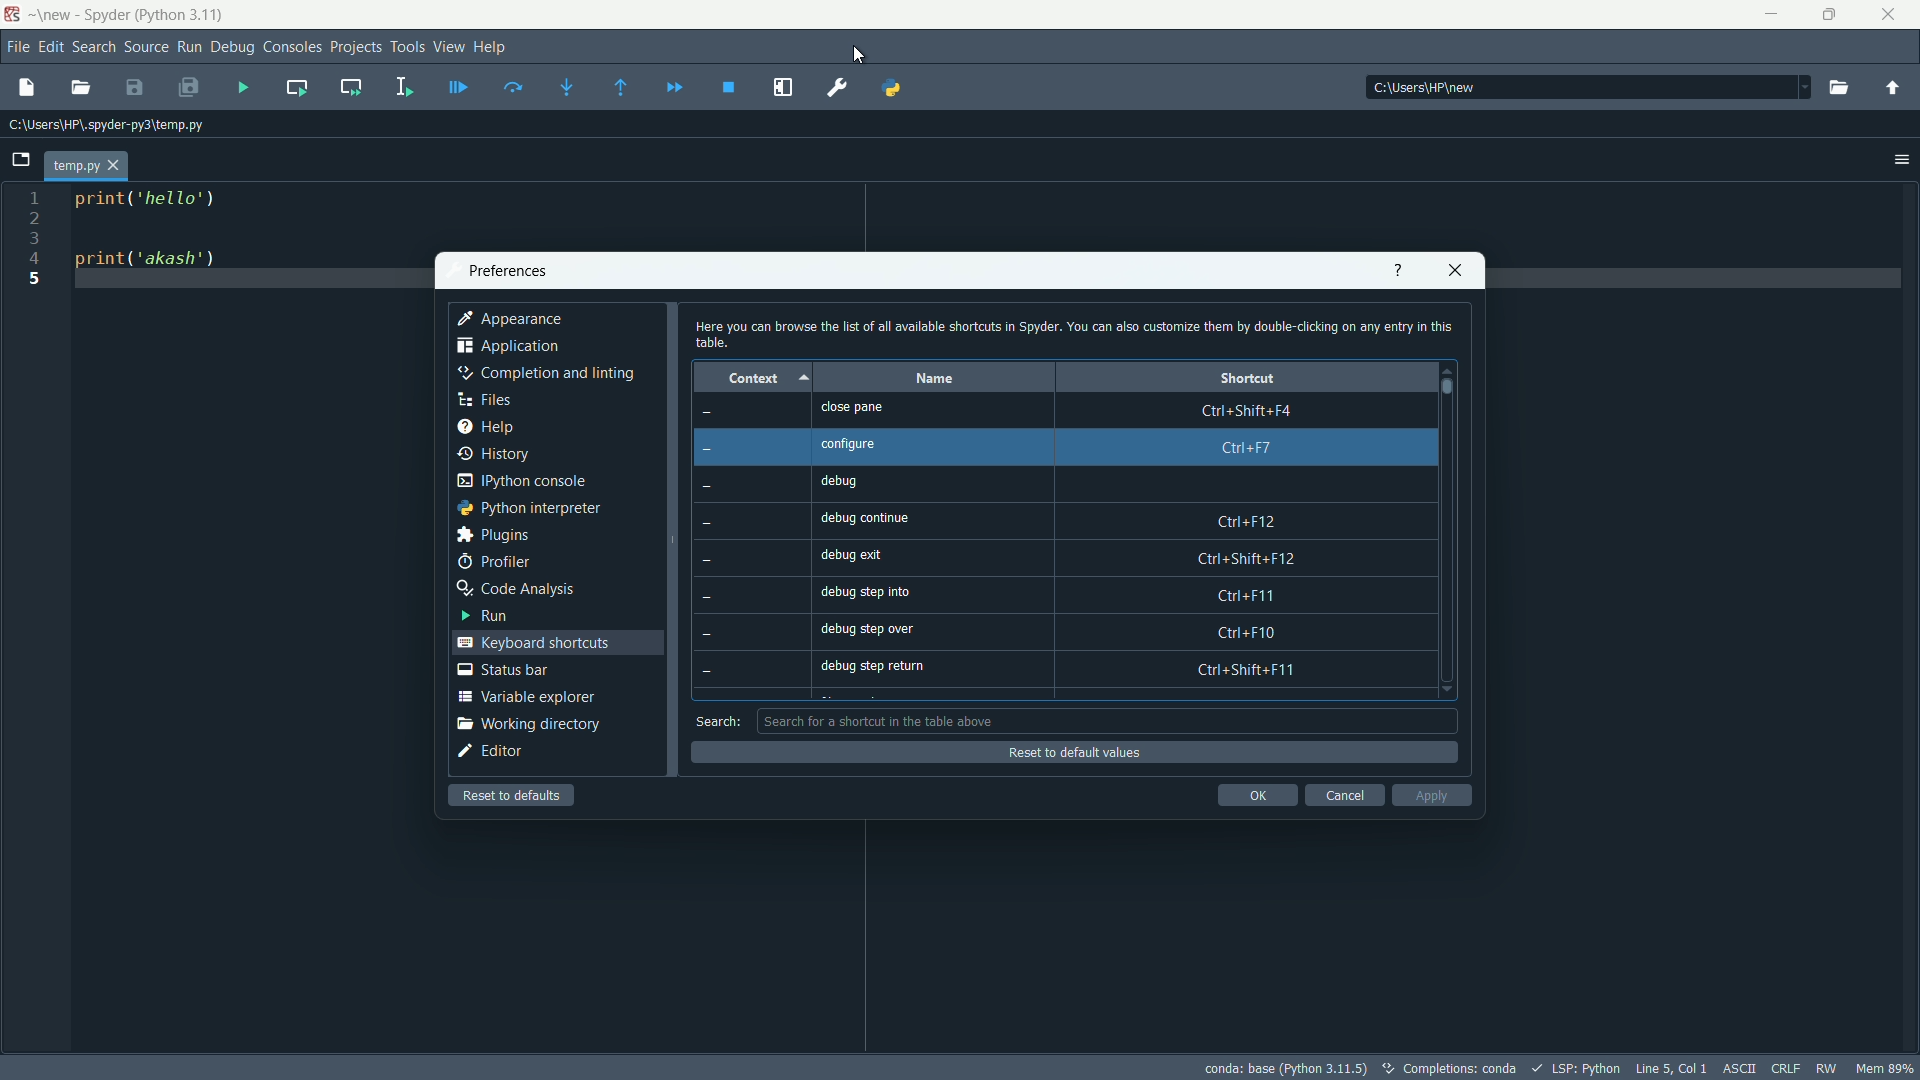 The height and width of the screenshot is (1080, 1920). What do you see at coordinates (1082, 631) in the screenshot?
I see `debug step over Ctrl+F10` at bounding box center [1082, 631].